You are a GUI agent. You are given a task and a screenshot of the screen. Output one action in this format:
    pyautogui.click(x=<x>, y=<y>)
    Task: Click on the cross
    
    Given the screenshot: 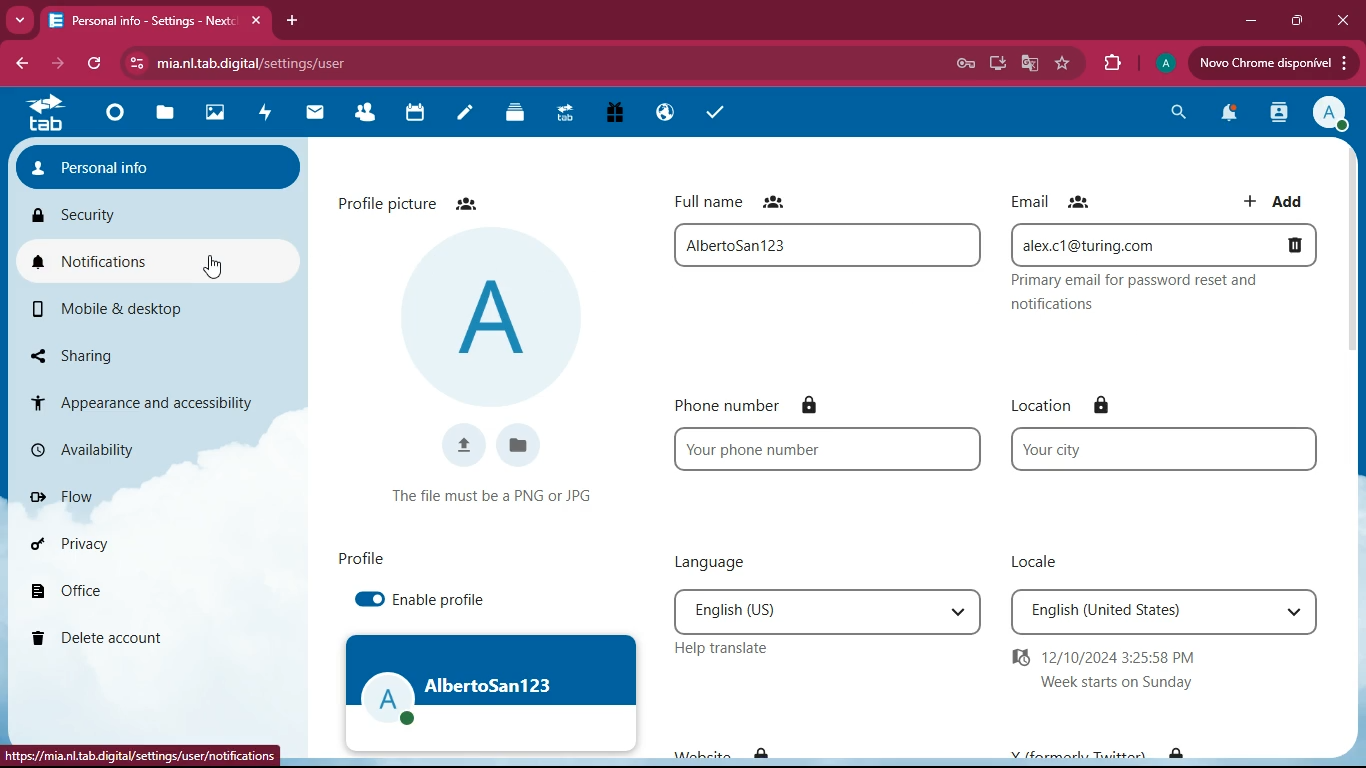 What is the action you would take?
    pyautogui.click(x=261, y=21)
    